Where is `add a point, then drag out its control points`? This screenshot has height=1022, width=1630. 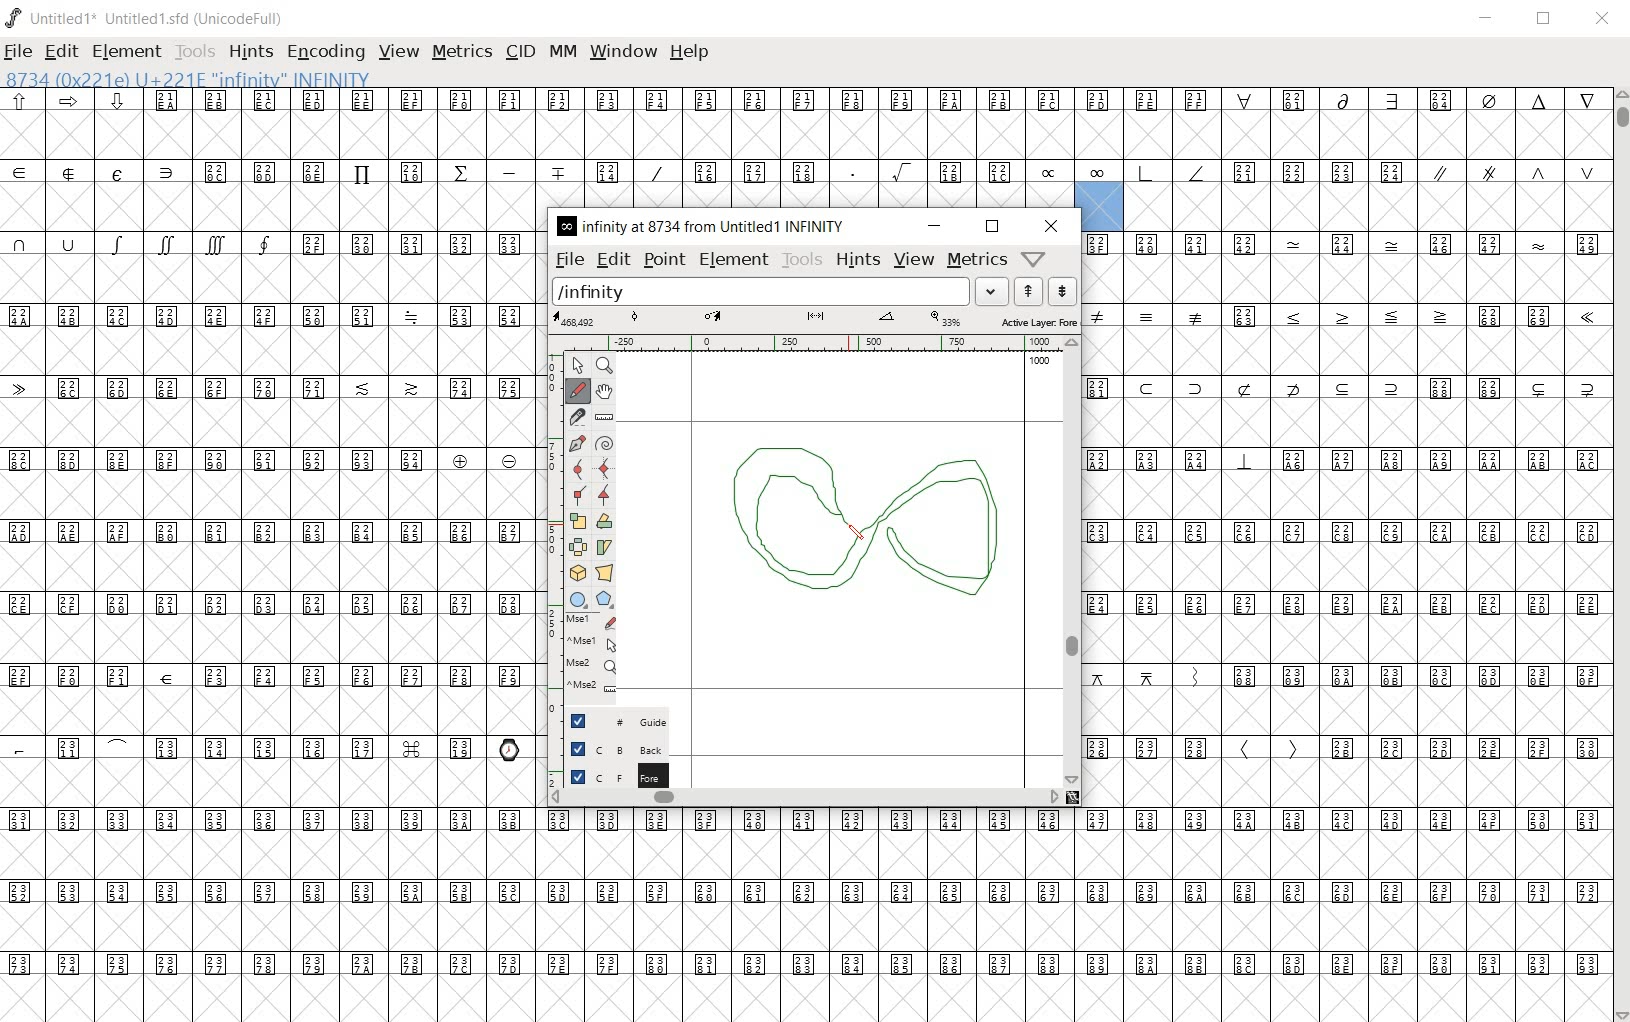
add a point, then drag out its control points is located at coordinates (577, 443).